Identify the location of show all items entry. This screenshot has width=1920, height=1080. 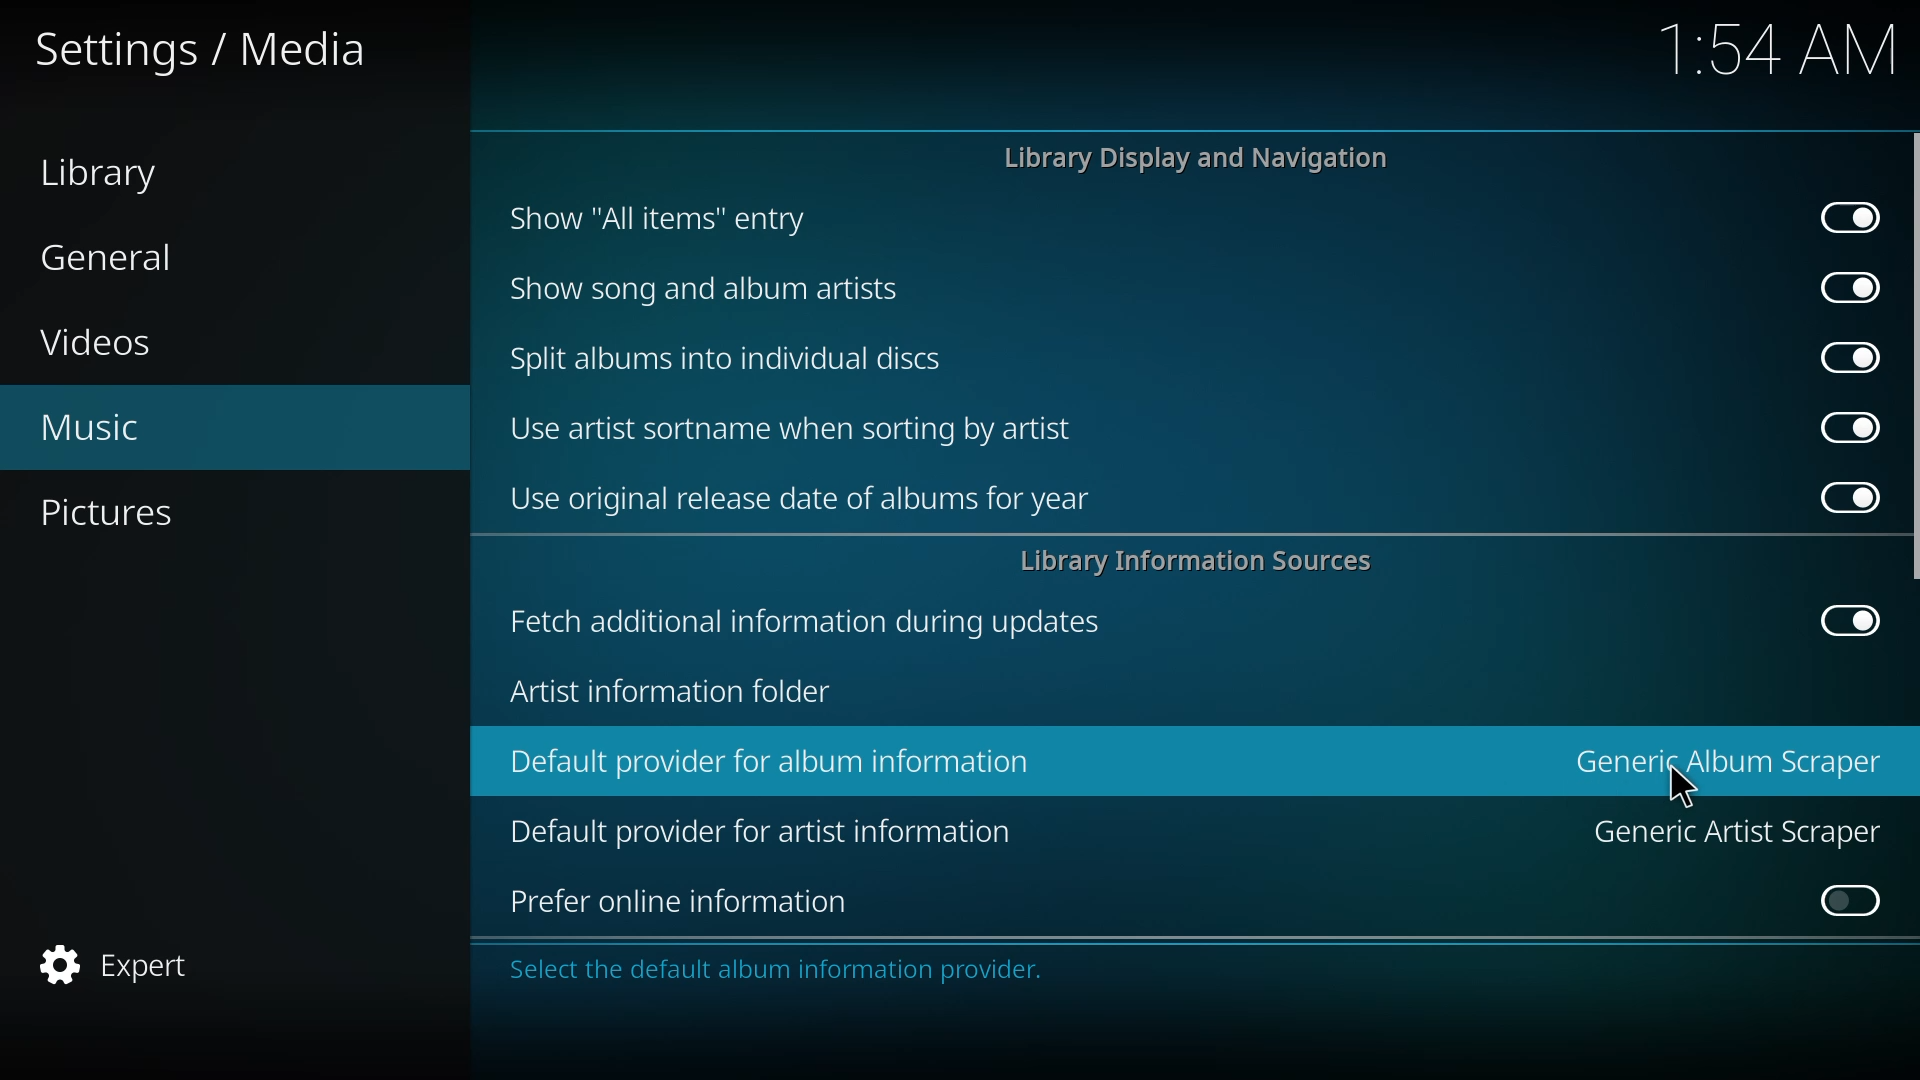
(654, 218).